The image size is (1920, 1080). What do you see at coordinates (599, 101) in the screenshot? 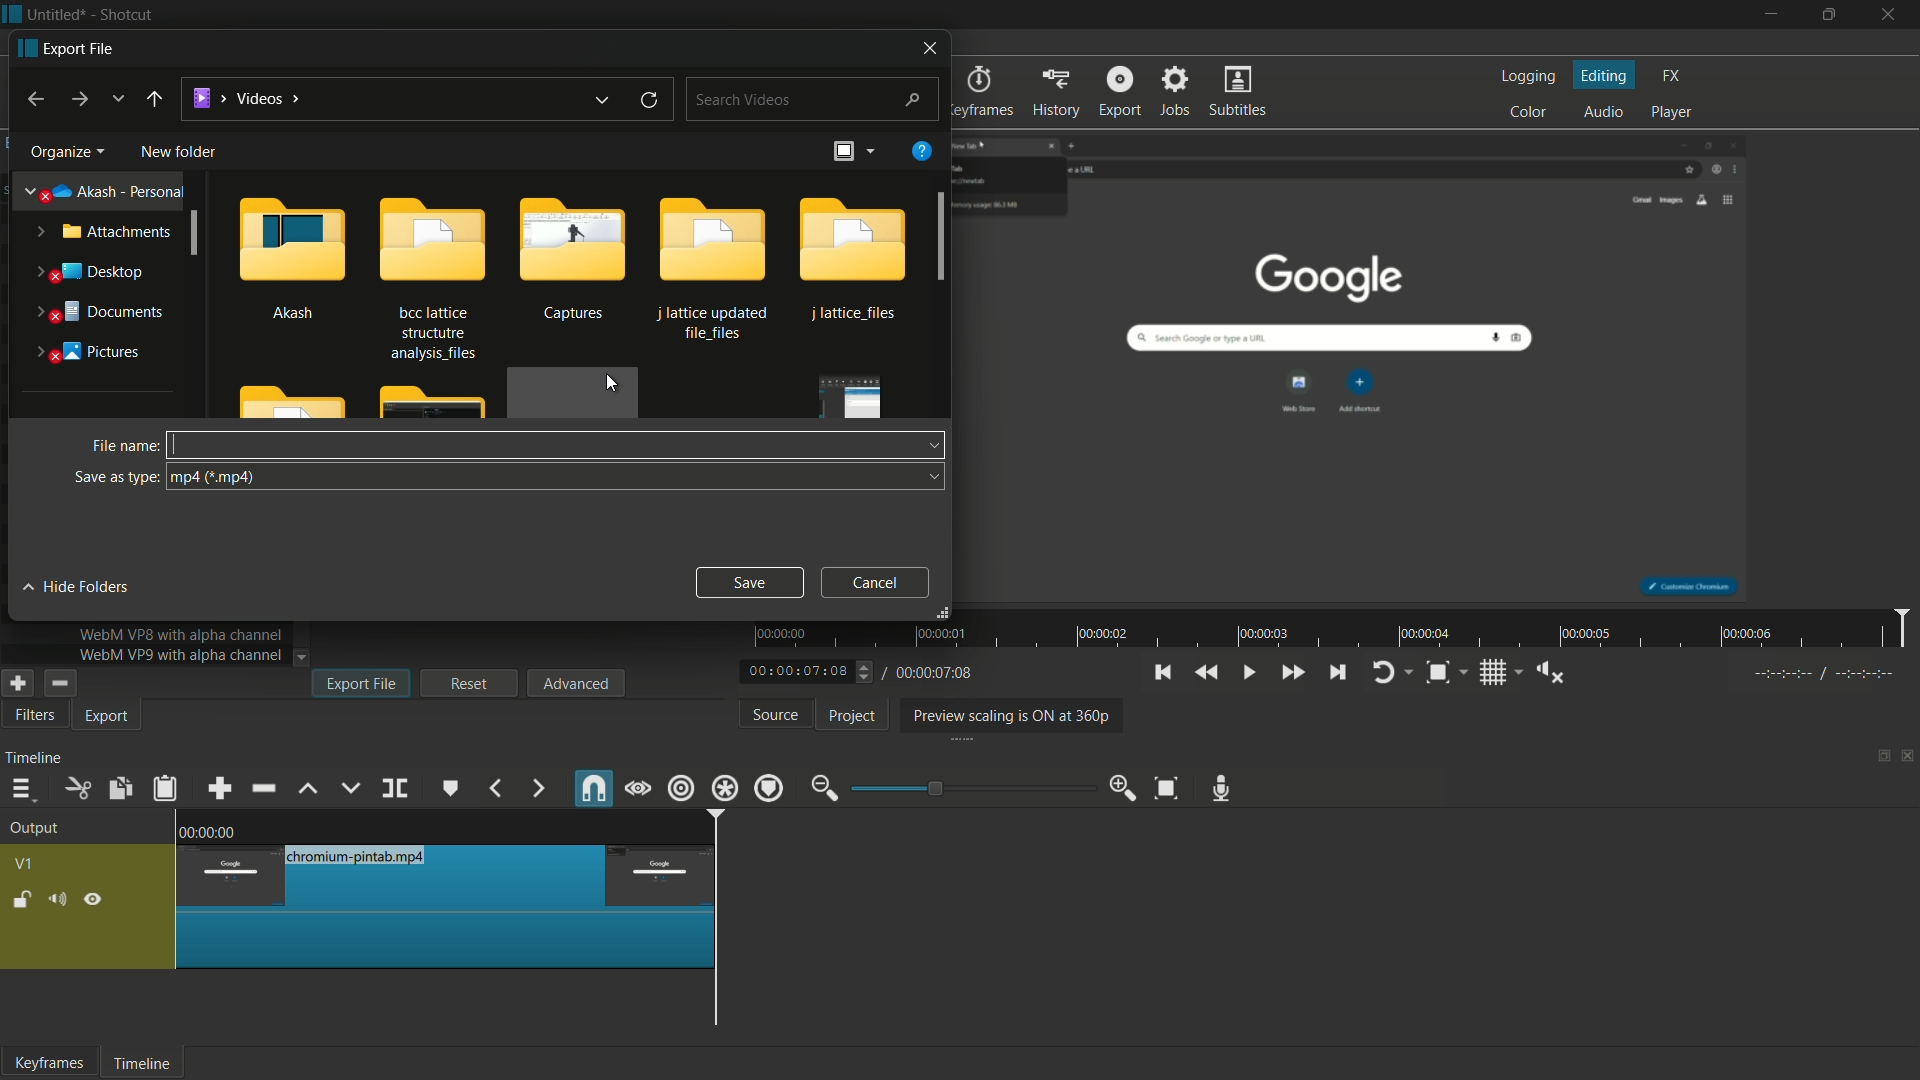
I see `previous location` at bounding box center [599, 101].